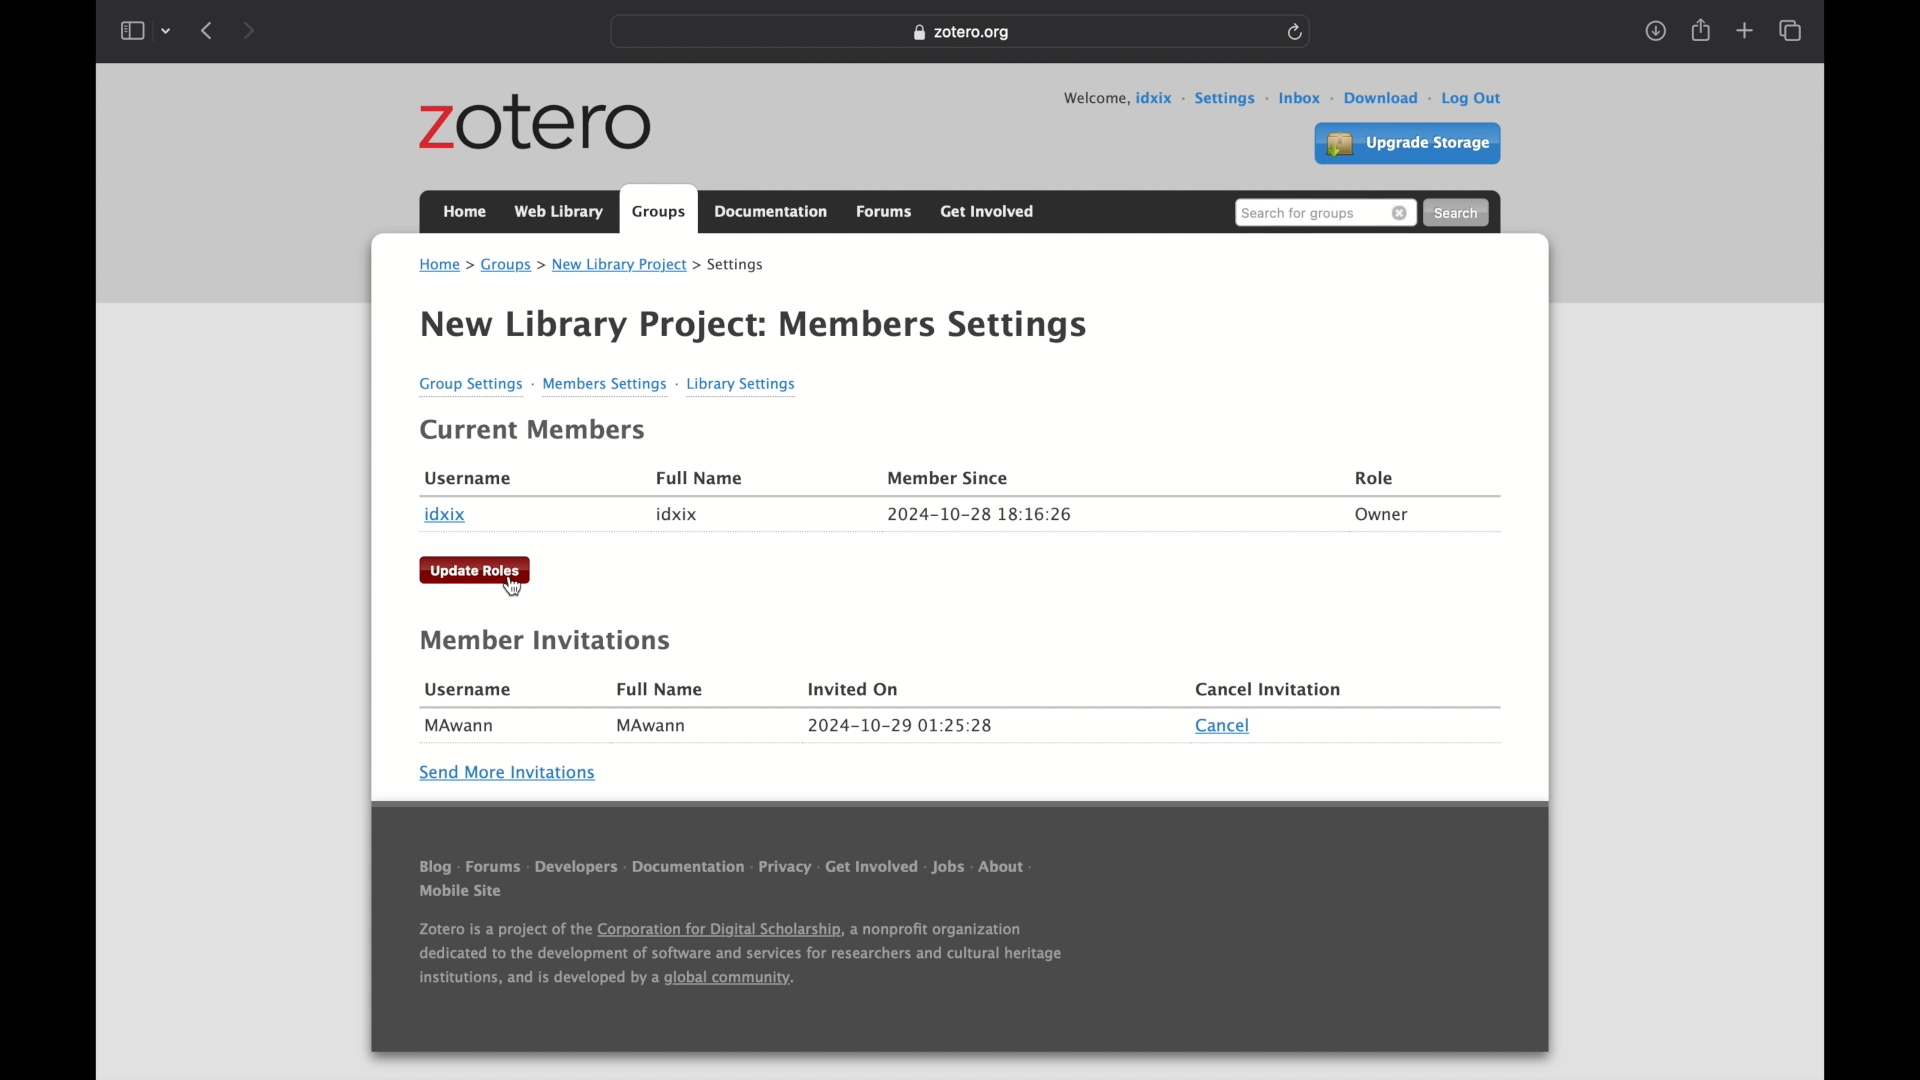 This screenshot has width=1920, height=1080. What do you see at coordinates (854, 691) in the screenshot?
I see `invited on` at bounding box center [854, 691].